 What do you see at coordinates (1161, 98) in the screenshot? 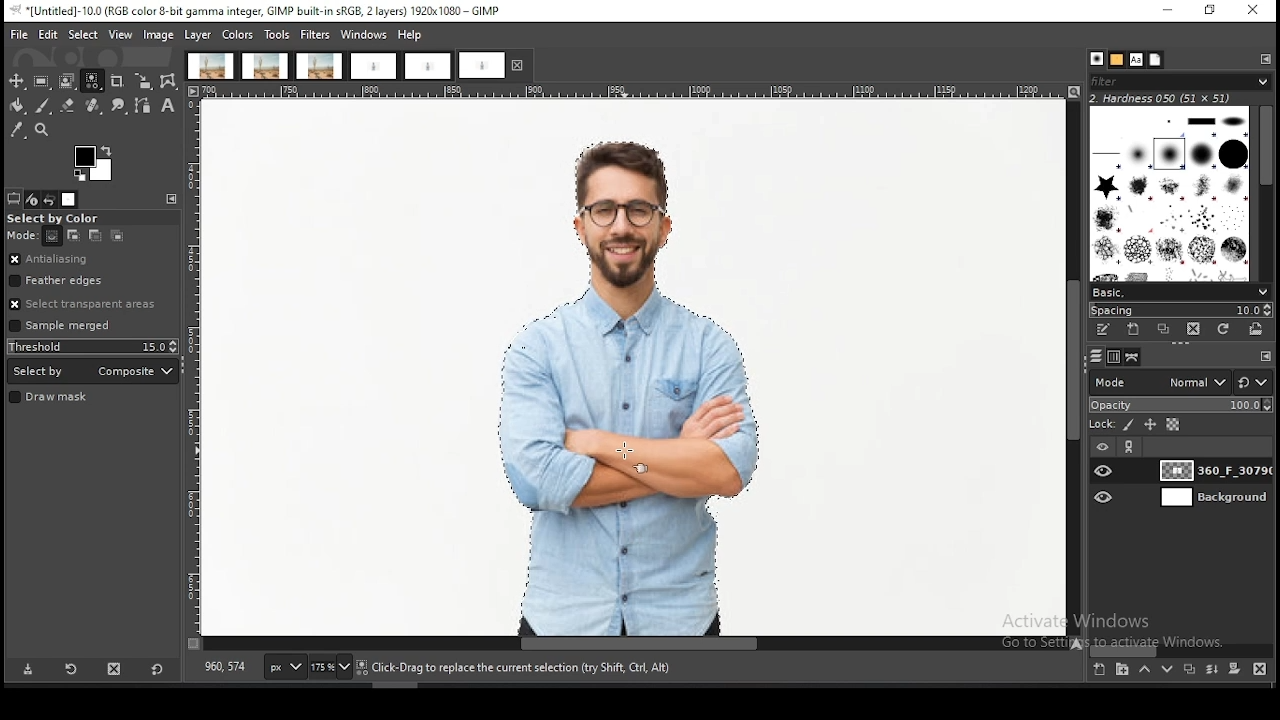
I see `hardness 050 (51x51)` at bounding box center [1161, 98].